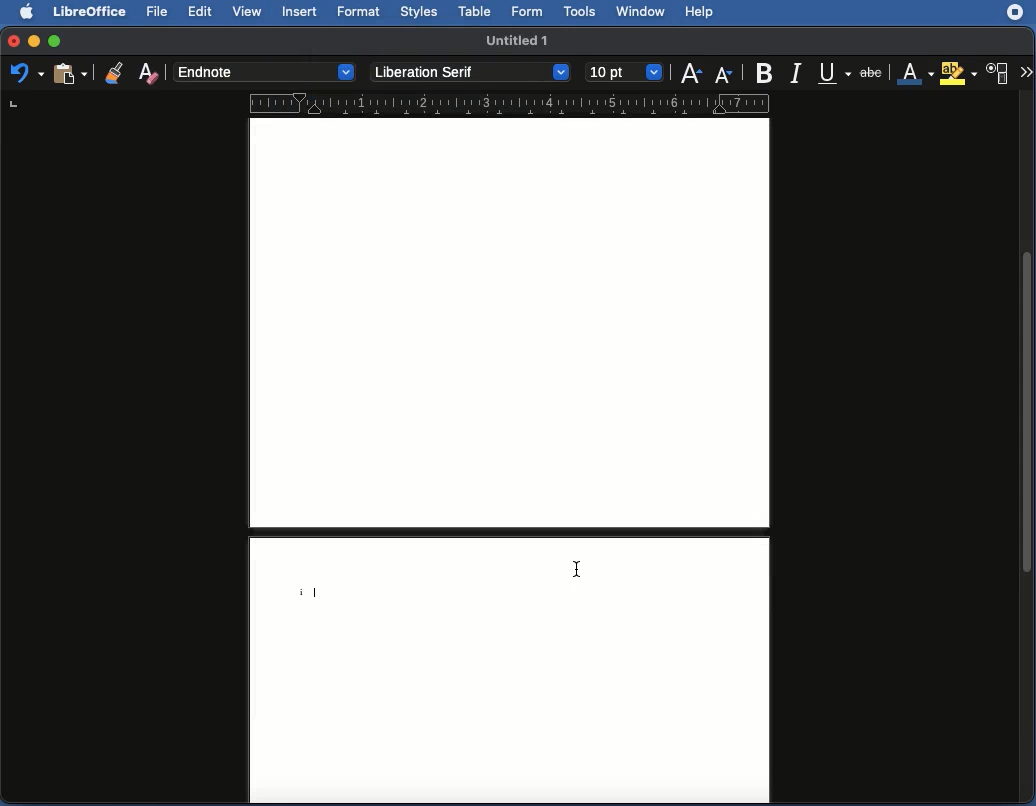 This screenshot has width=1036, height=806. I want to click on Font style, so click(471, 72).